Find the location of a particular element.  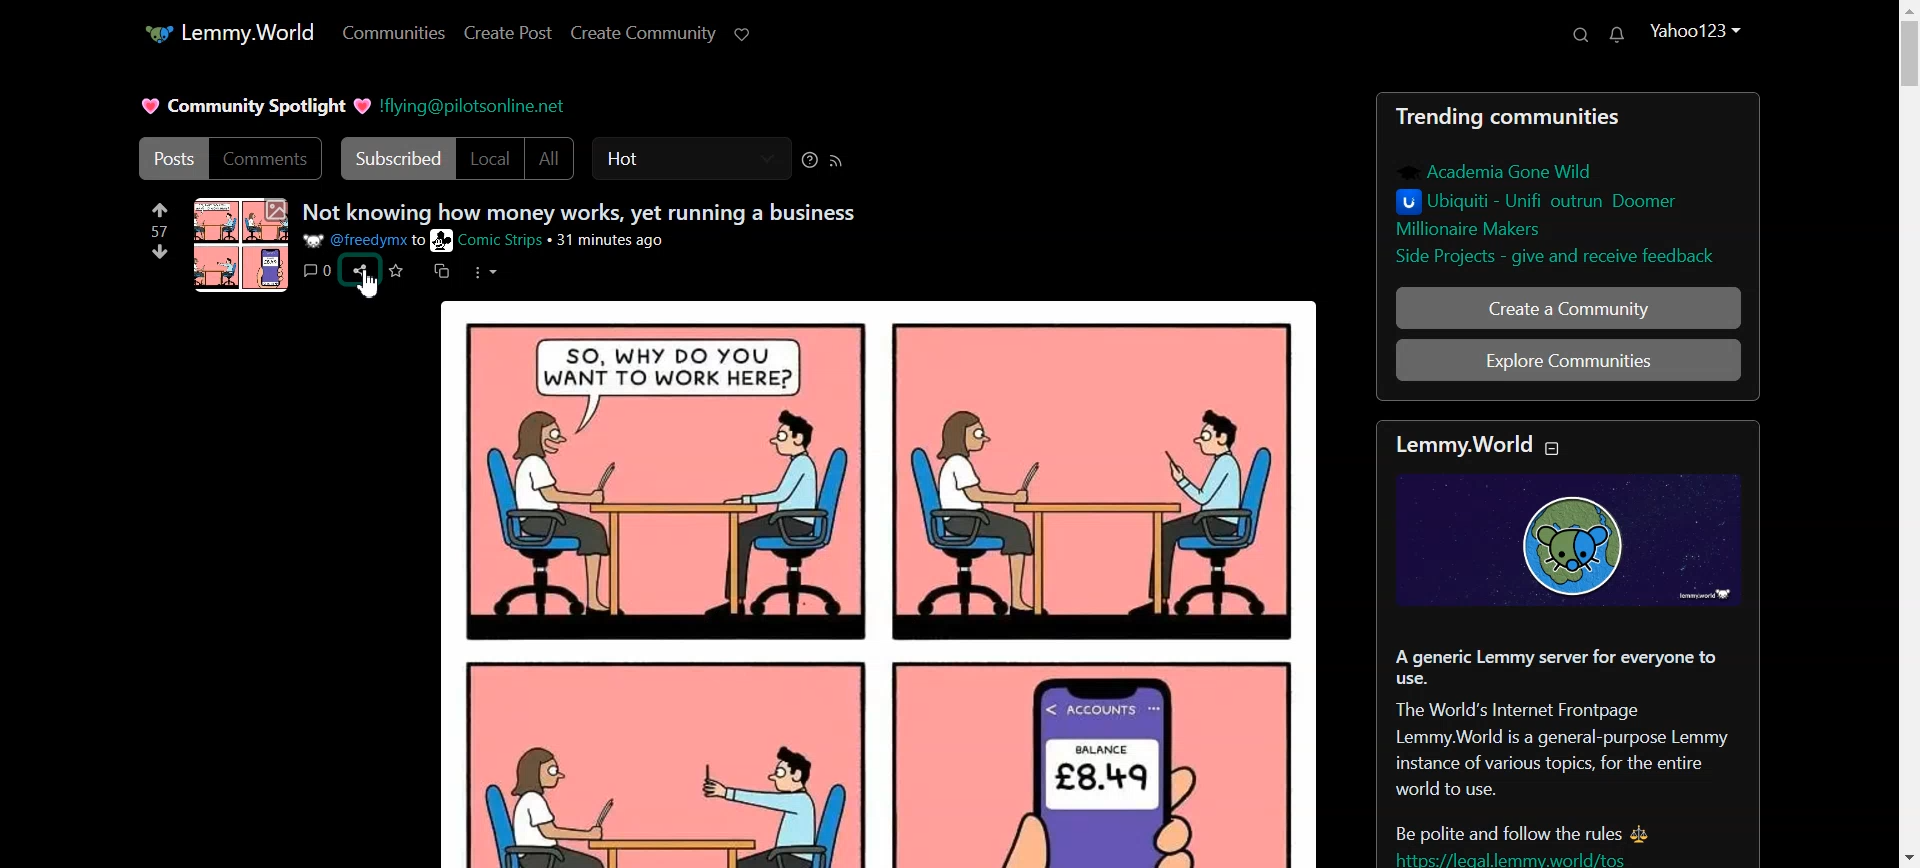

Comments is located at coordinates (267, 159).